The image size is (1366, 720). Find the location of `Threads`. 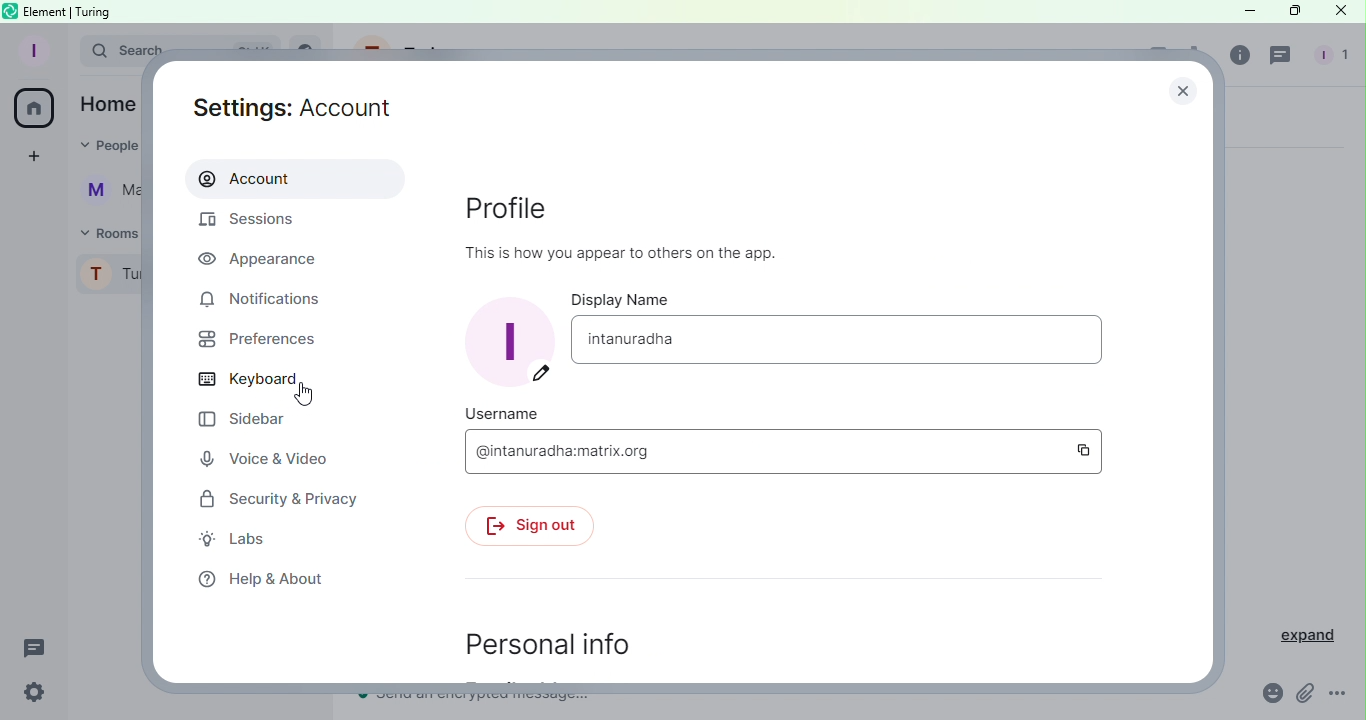

Threads is located at coordinates (1282, 57).